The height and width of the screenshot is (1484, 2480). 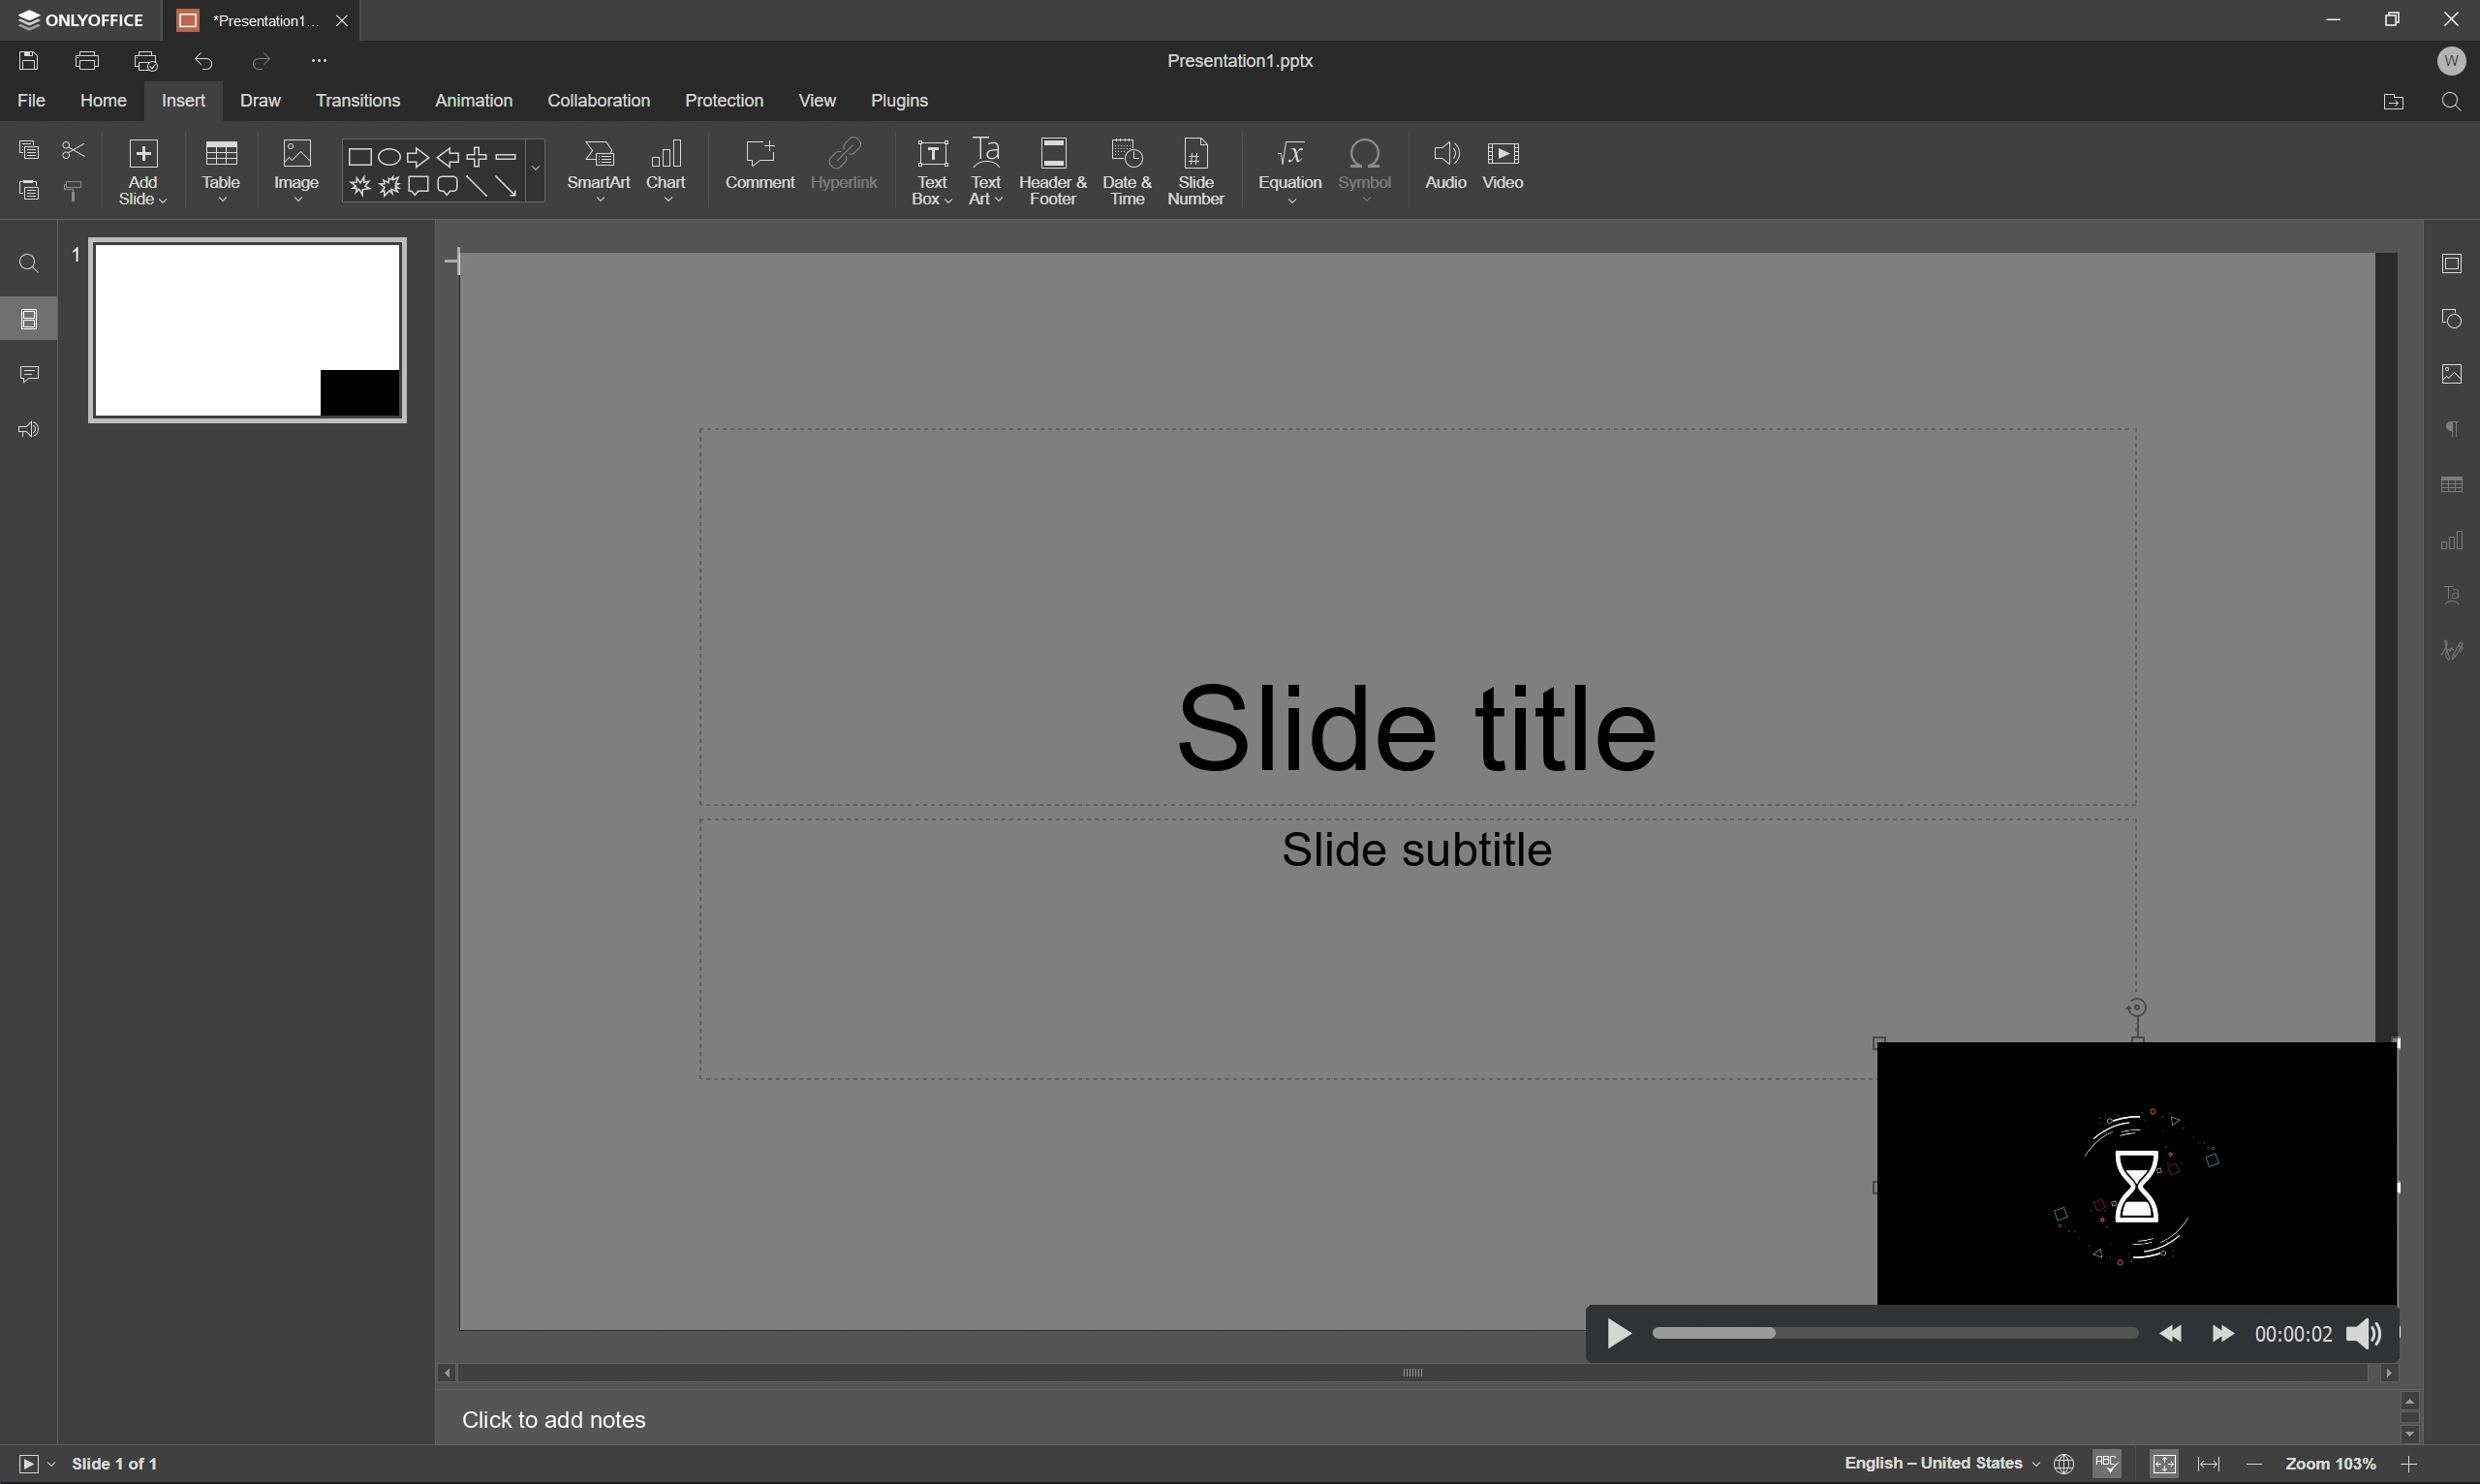 What do you see at coordinates (2414, 1417) in the screenshot?
I see `scroll bar` at bounding box center [2414, 1417].